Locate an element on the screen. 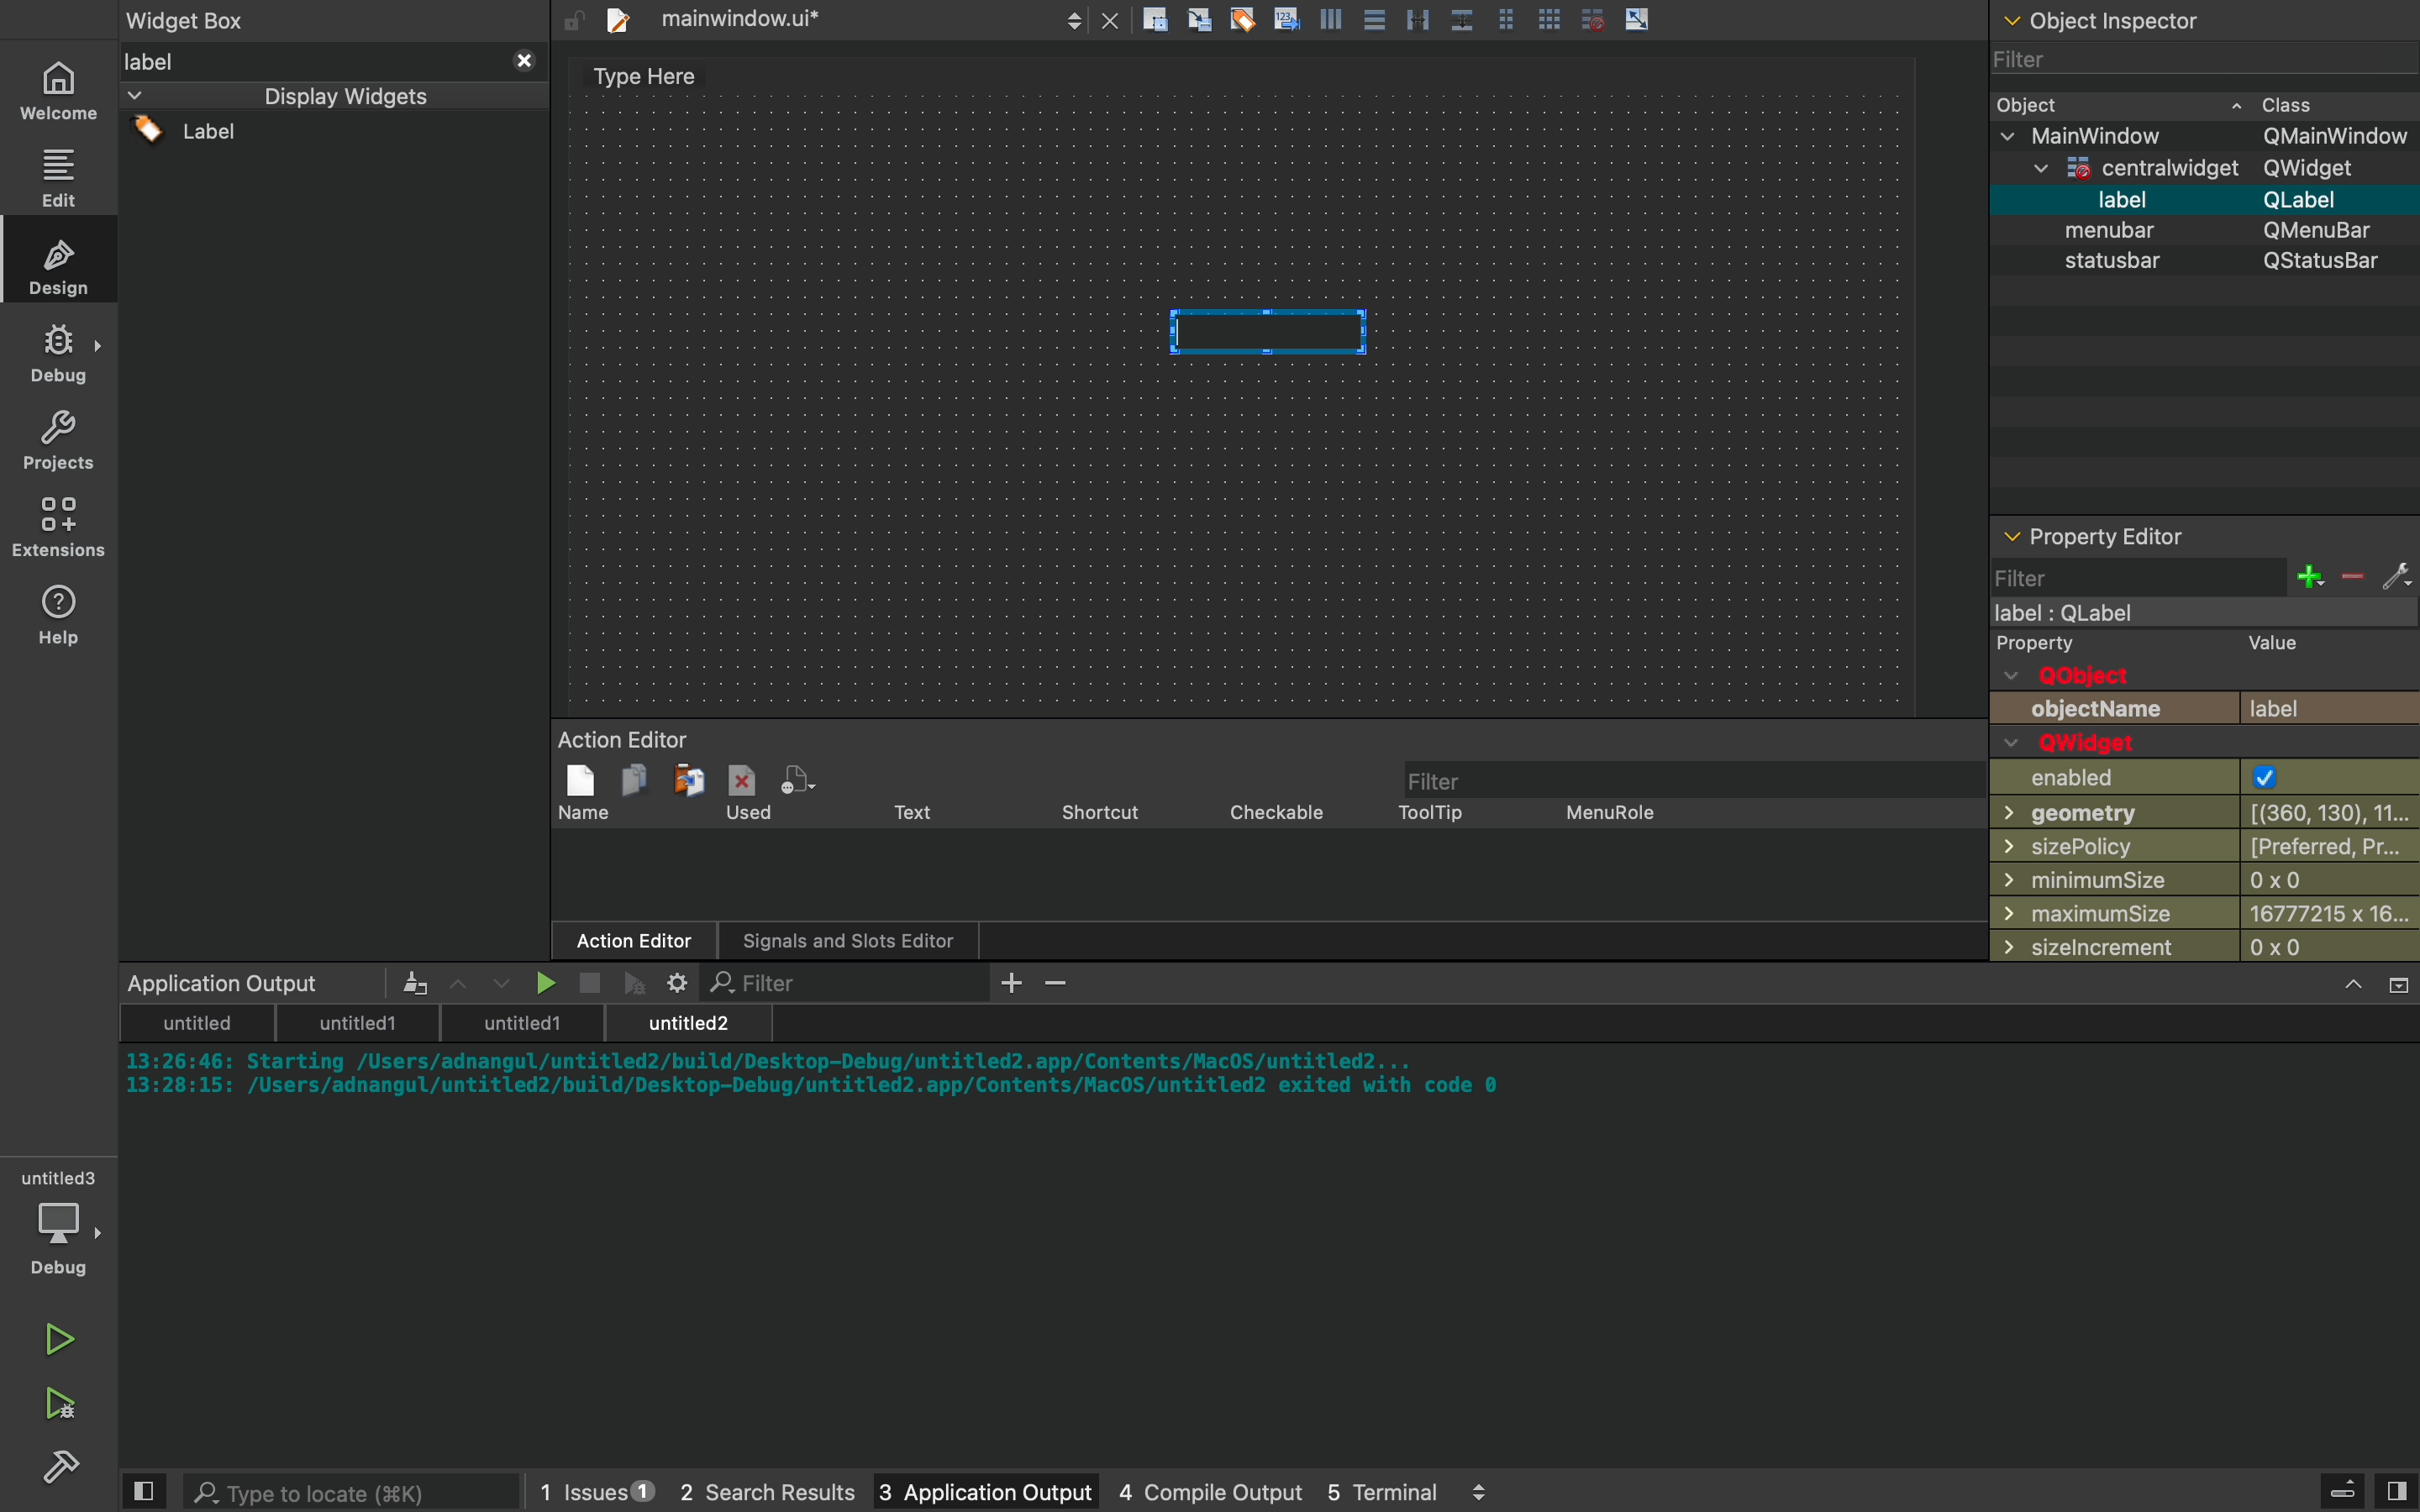 The width and height of the screenshot is (2420, 1512).  is located at coordinates (2192, 171).